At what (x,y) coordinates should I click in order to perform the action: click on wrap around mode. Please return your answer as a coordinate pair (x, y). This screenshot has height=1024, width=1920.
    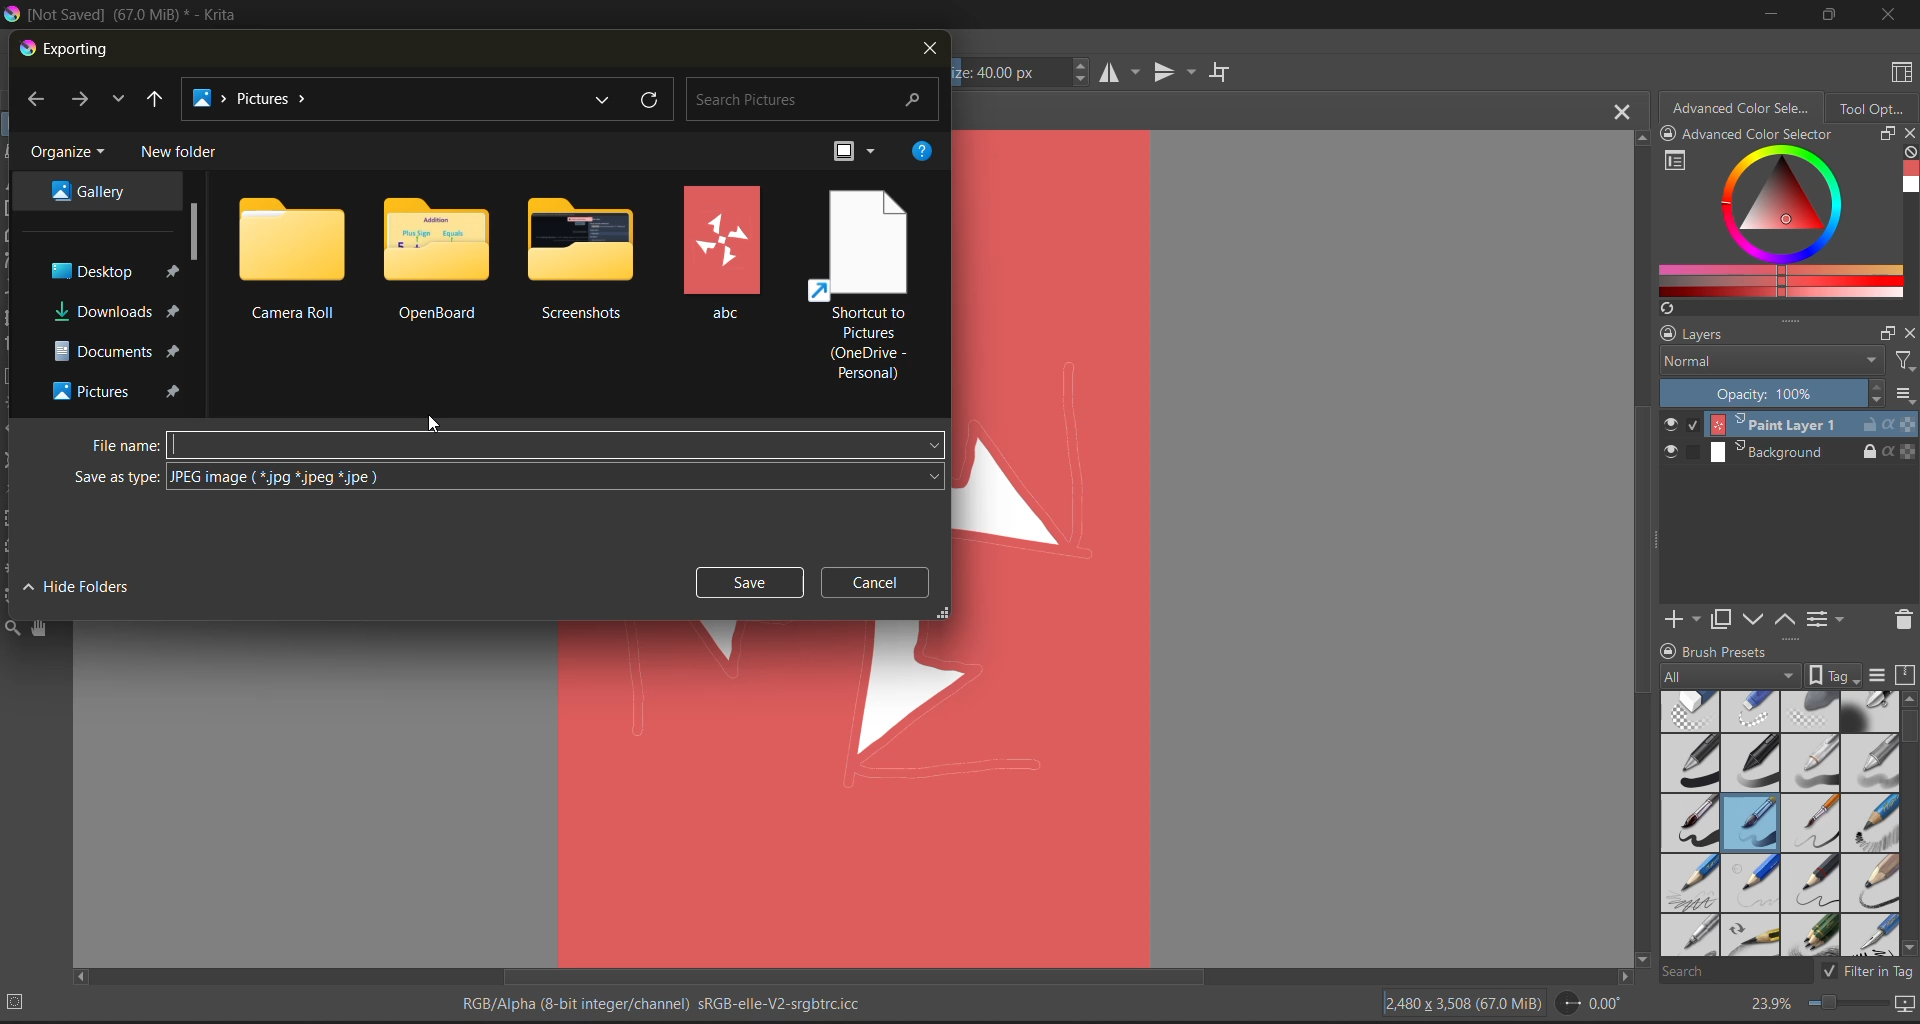
    Looking at the image, I should click on (1221, 72).